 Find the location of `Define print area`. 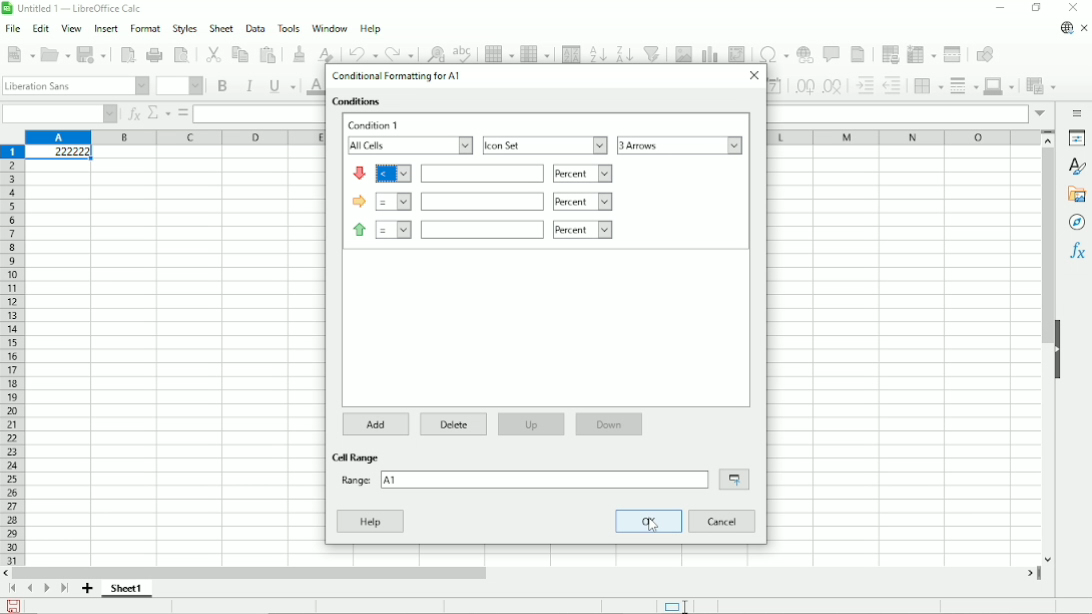

Define print area is located at coordinates (888, 52).